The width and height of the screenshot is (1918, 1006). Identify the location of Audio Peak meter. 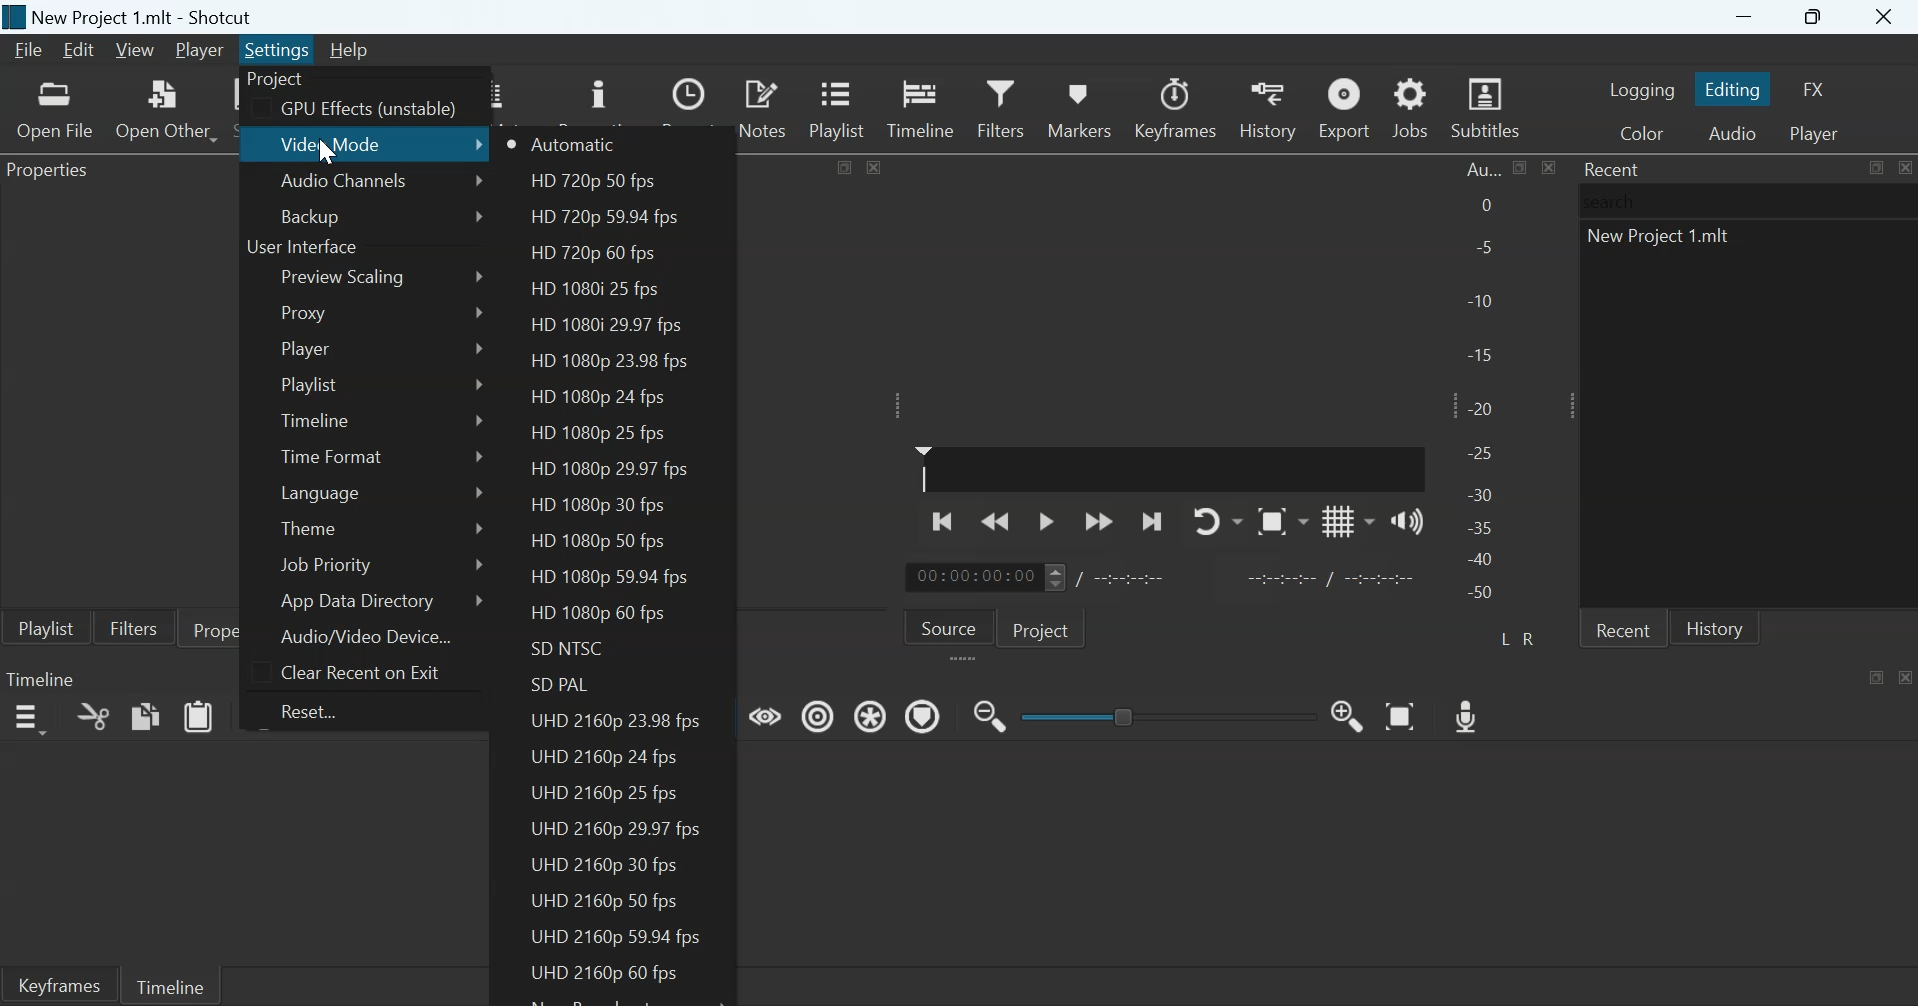
(1483, 384).